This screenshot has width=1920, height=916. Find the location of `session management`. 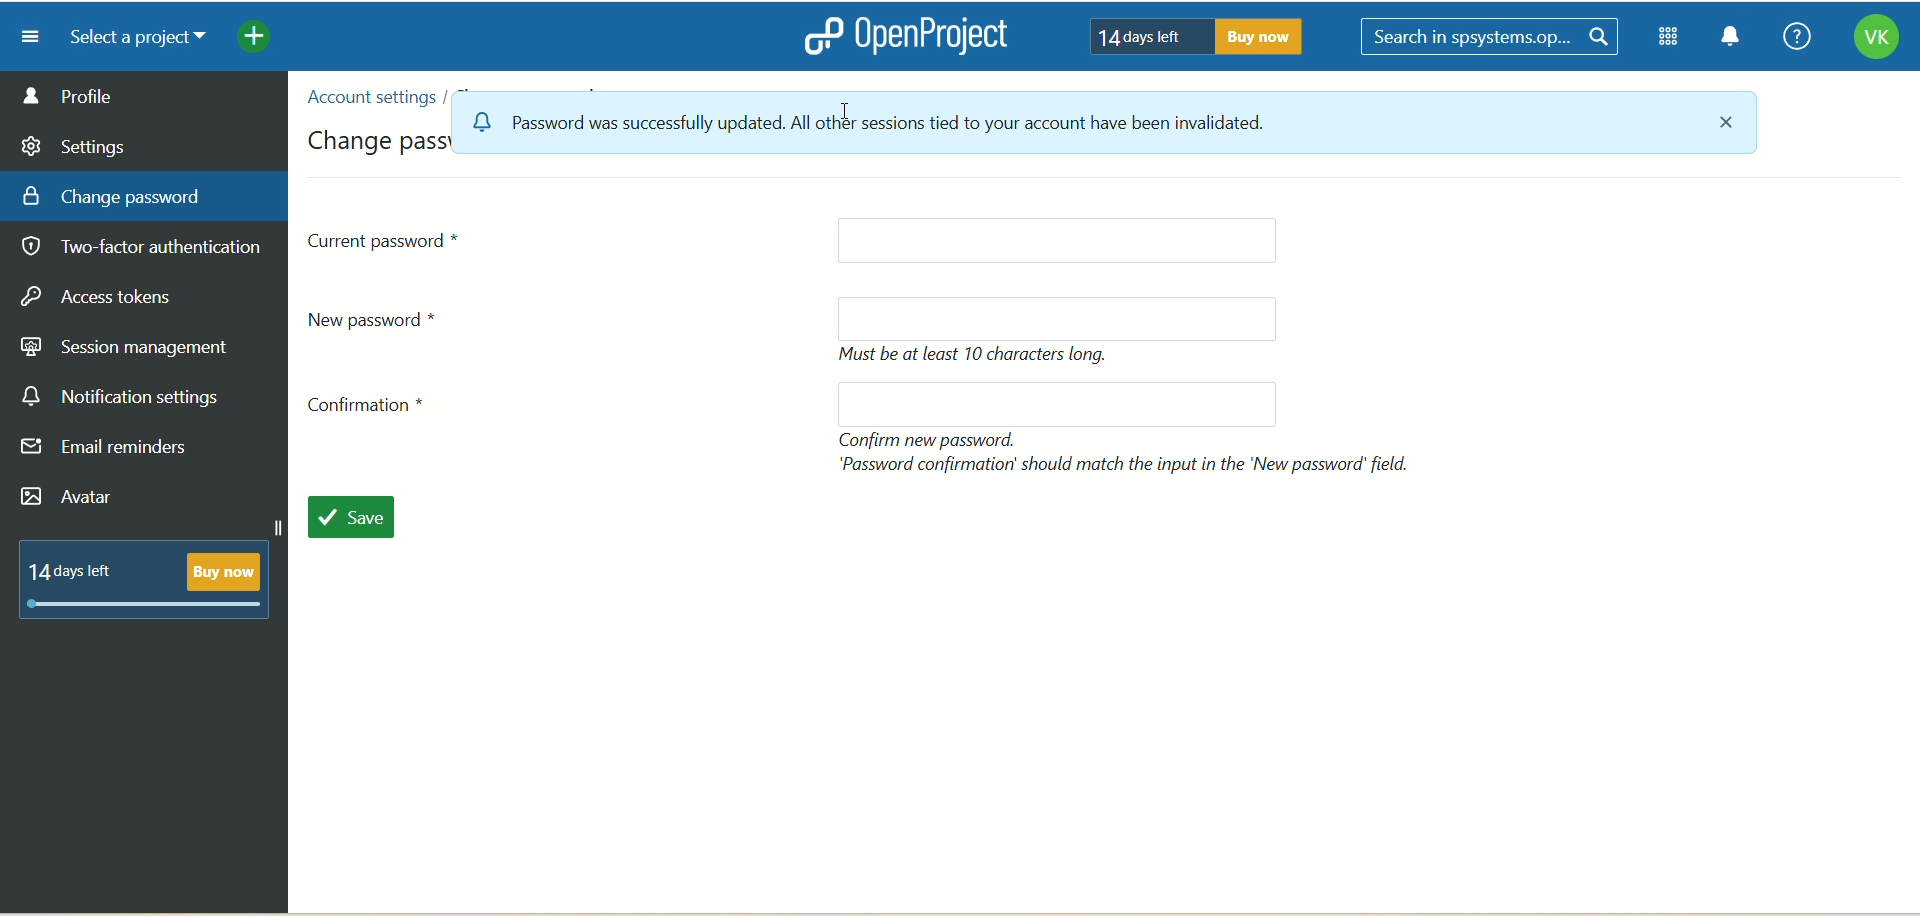

session management is located at coordinates (127, 344).